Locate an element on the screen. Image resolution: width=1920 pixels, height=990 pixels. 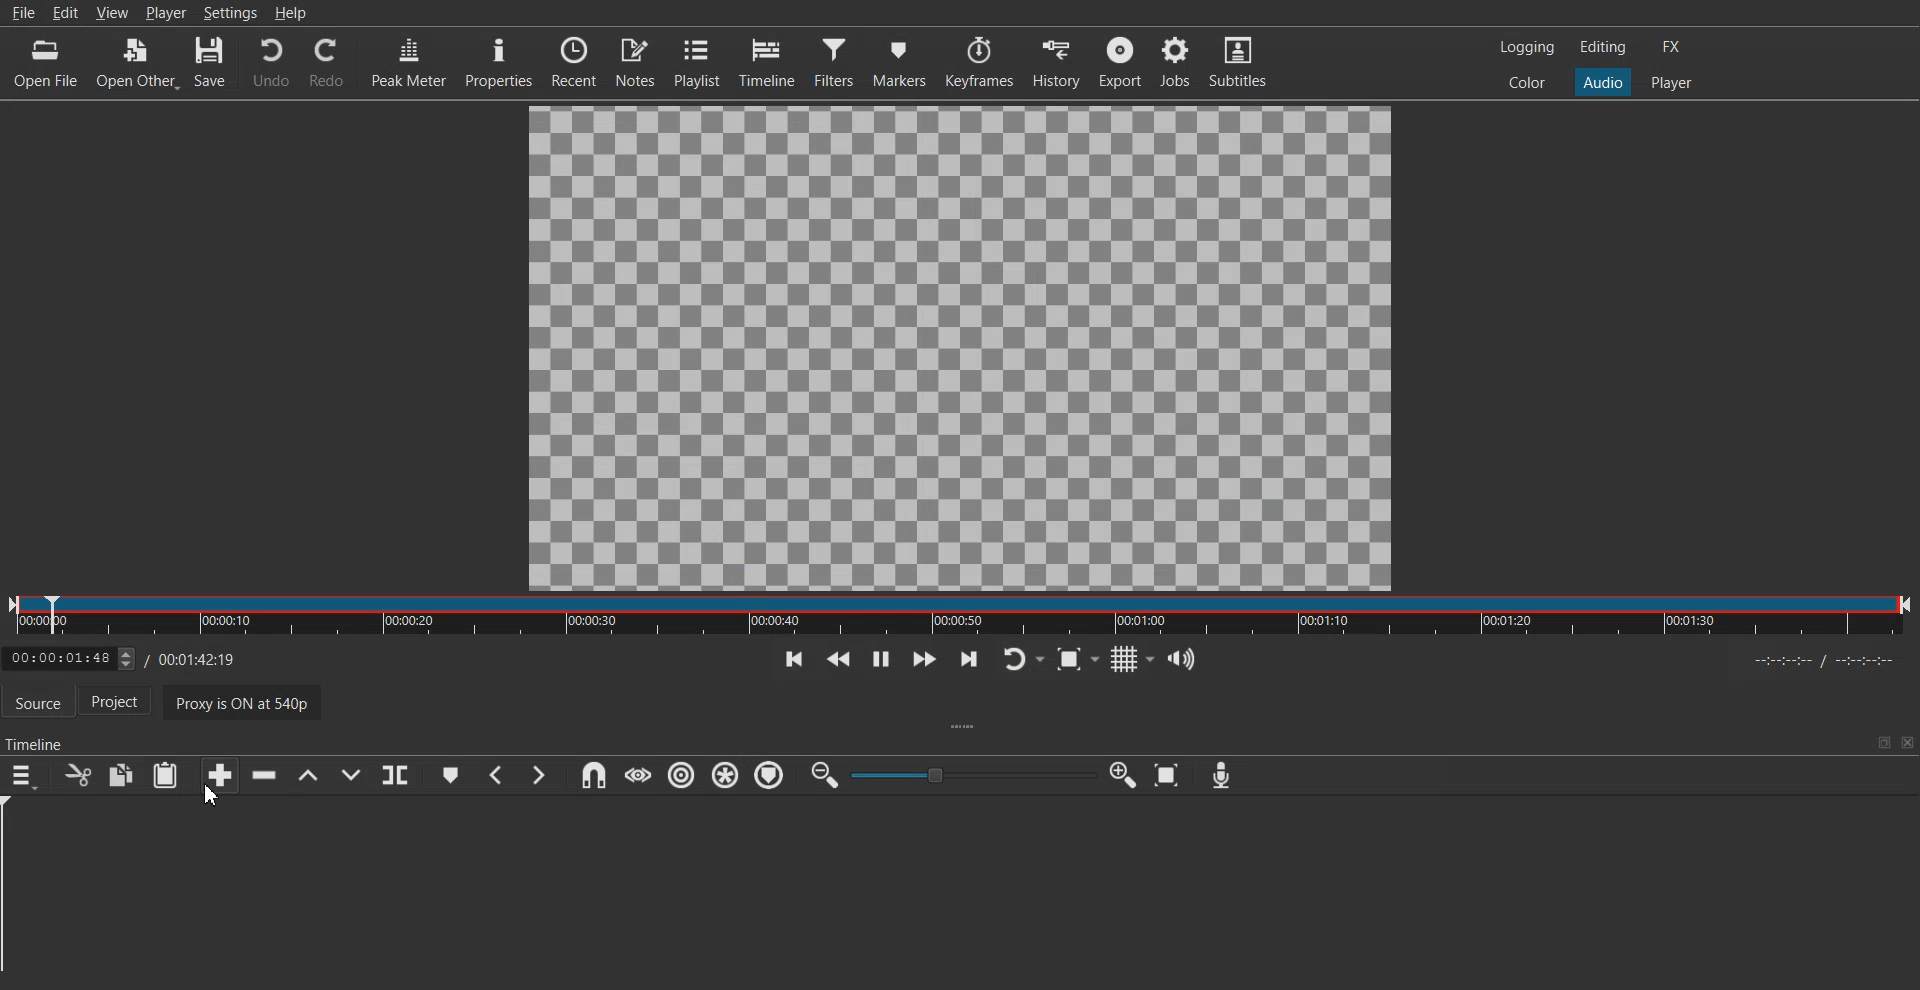
Previous marker is located at coordinates (495, 775).